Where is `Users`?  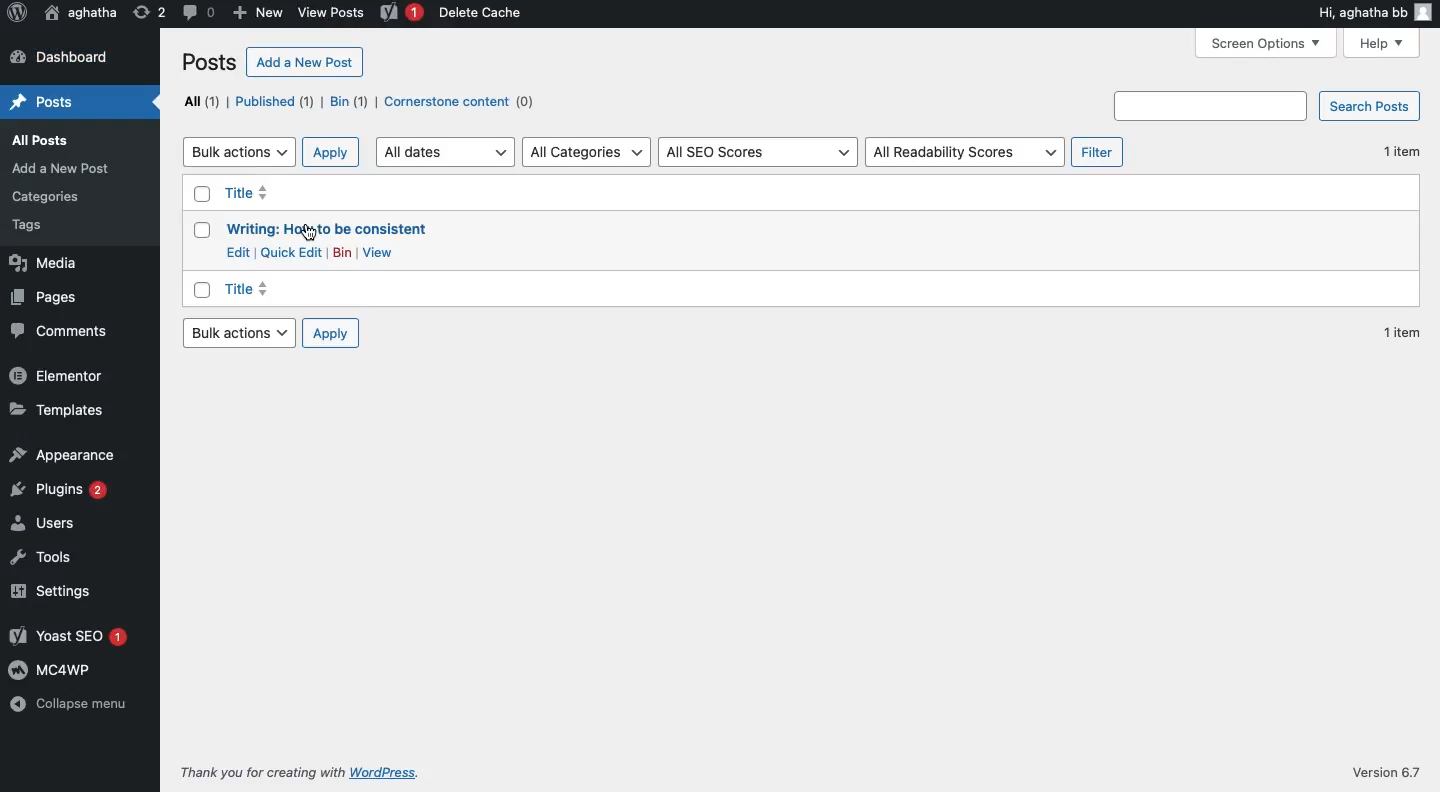
Users is located at coordinates (48, 523).